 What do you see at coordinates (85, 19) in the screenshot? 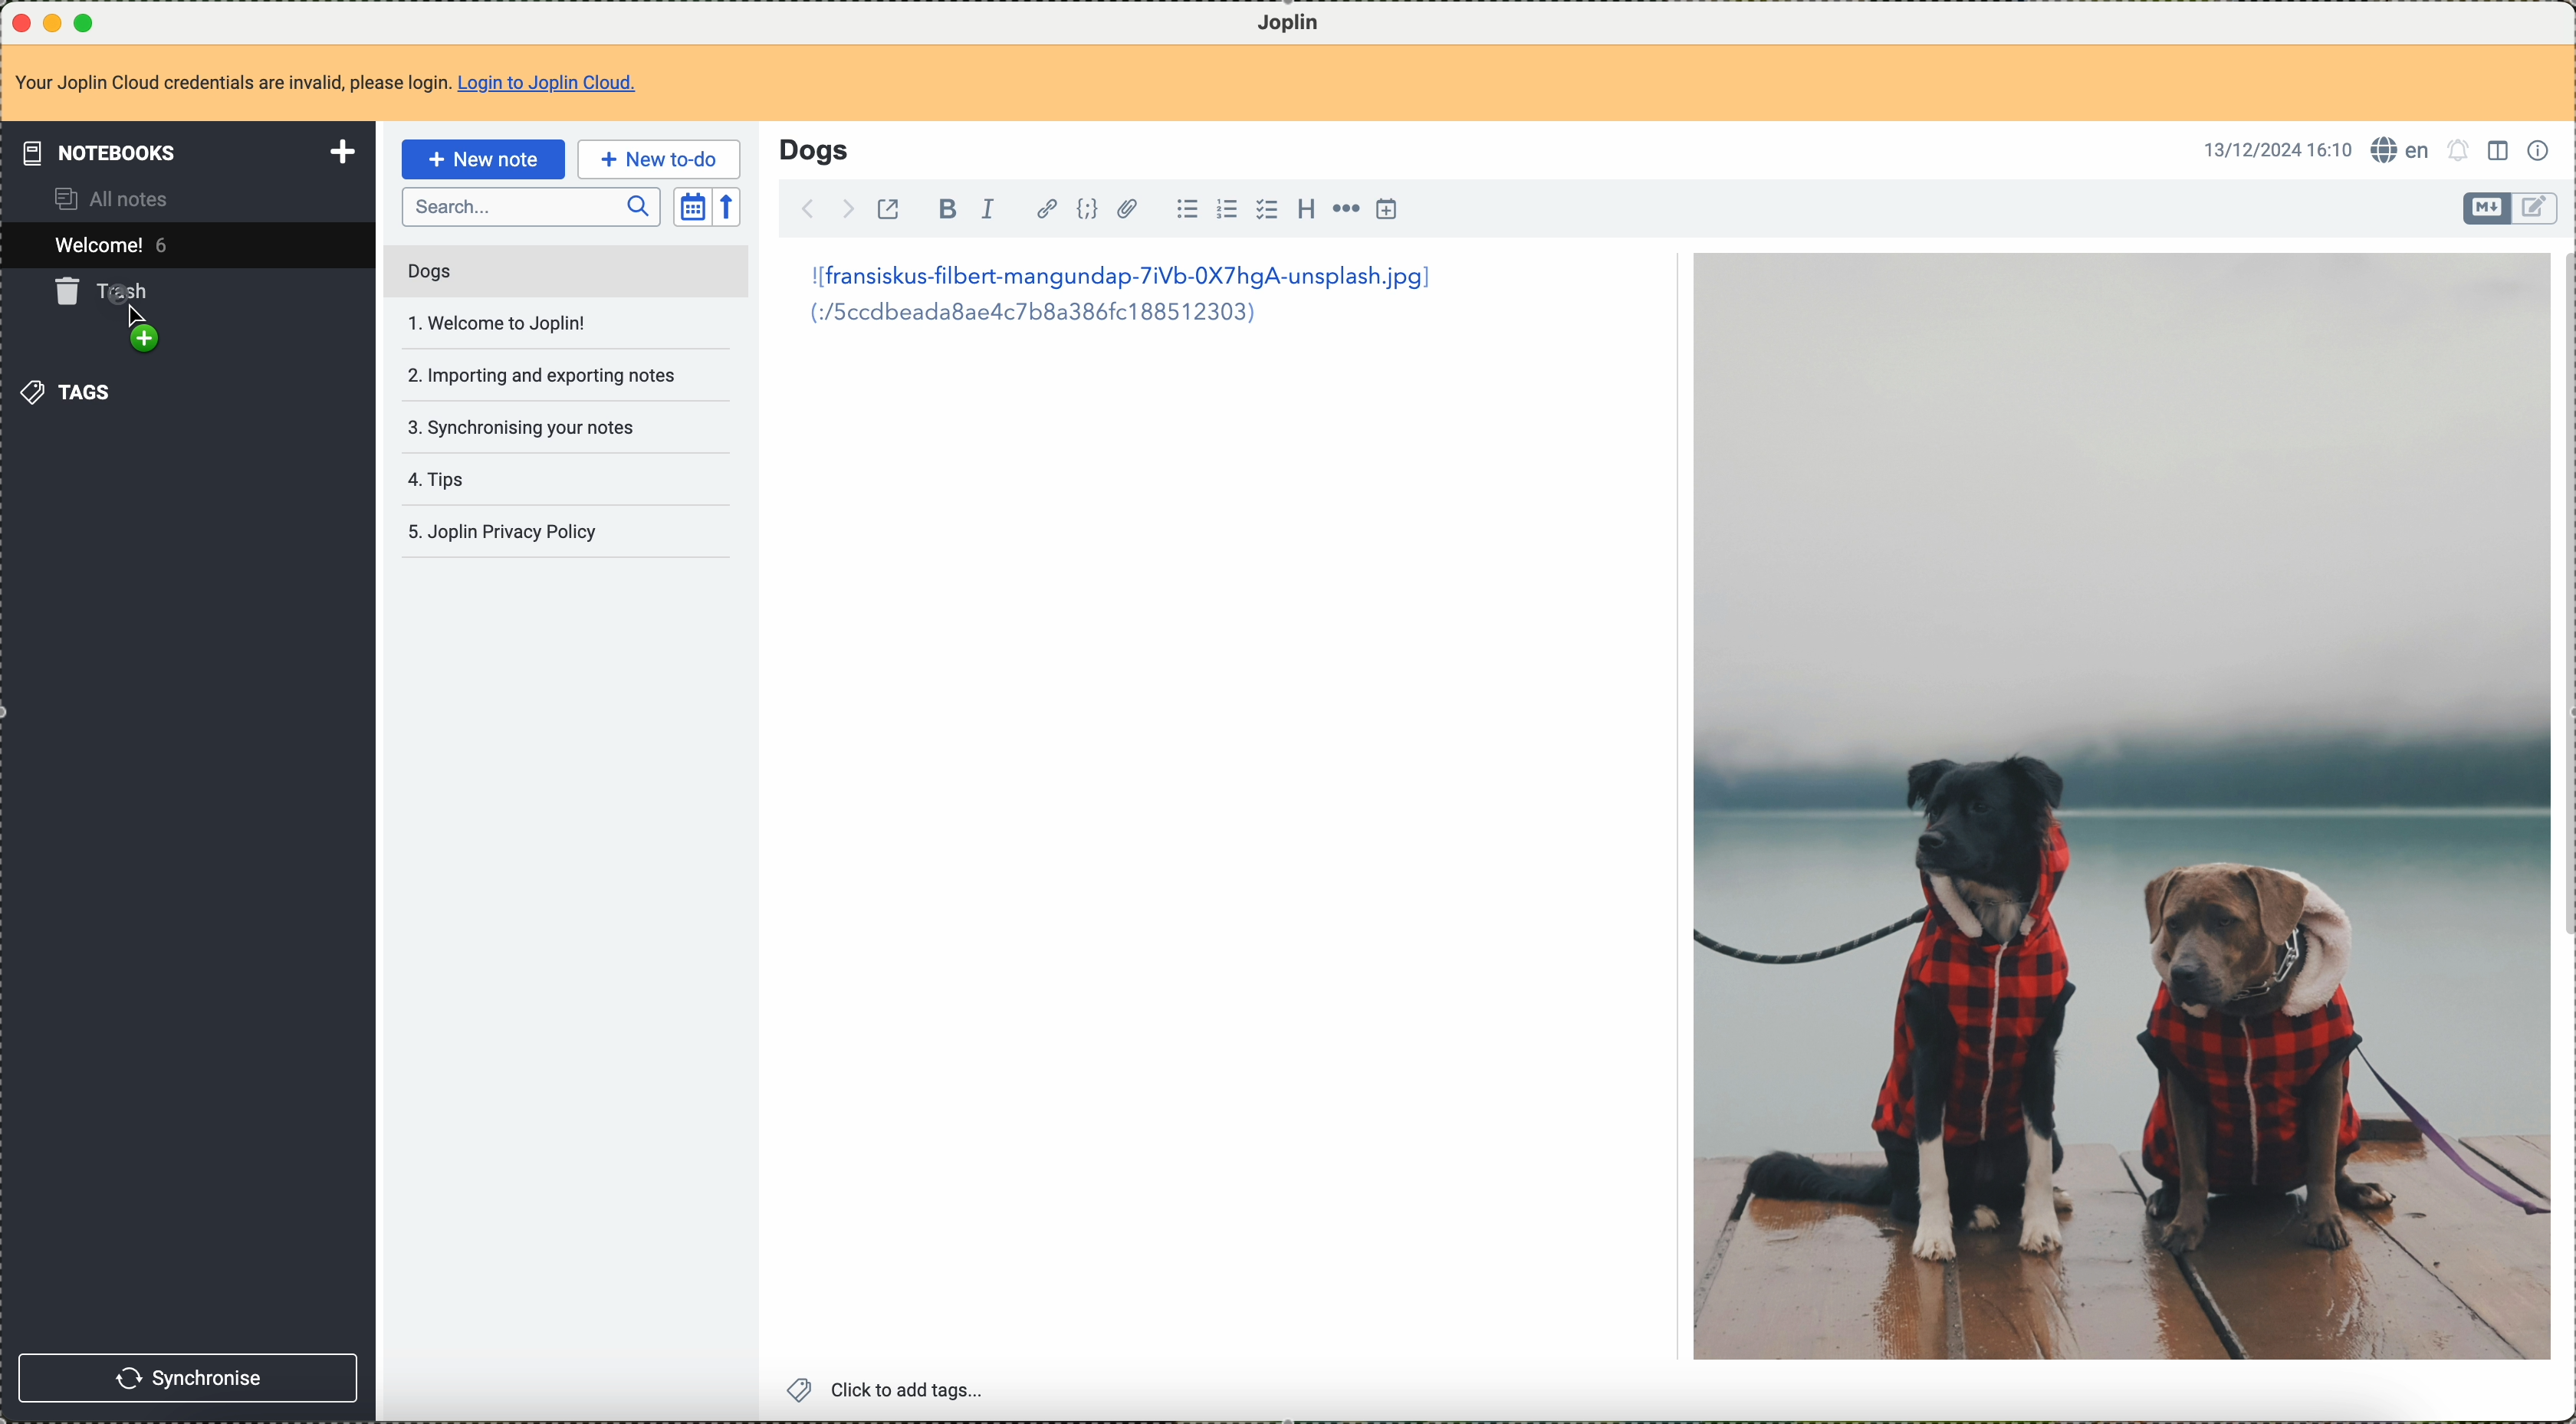
I see `maximize` at bounding box center [85, 19].